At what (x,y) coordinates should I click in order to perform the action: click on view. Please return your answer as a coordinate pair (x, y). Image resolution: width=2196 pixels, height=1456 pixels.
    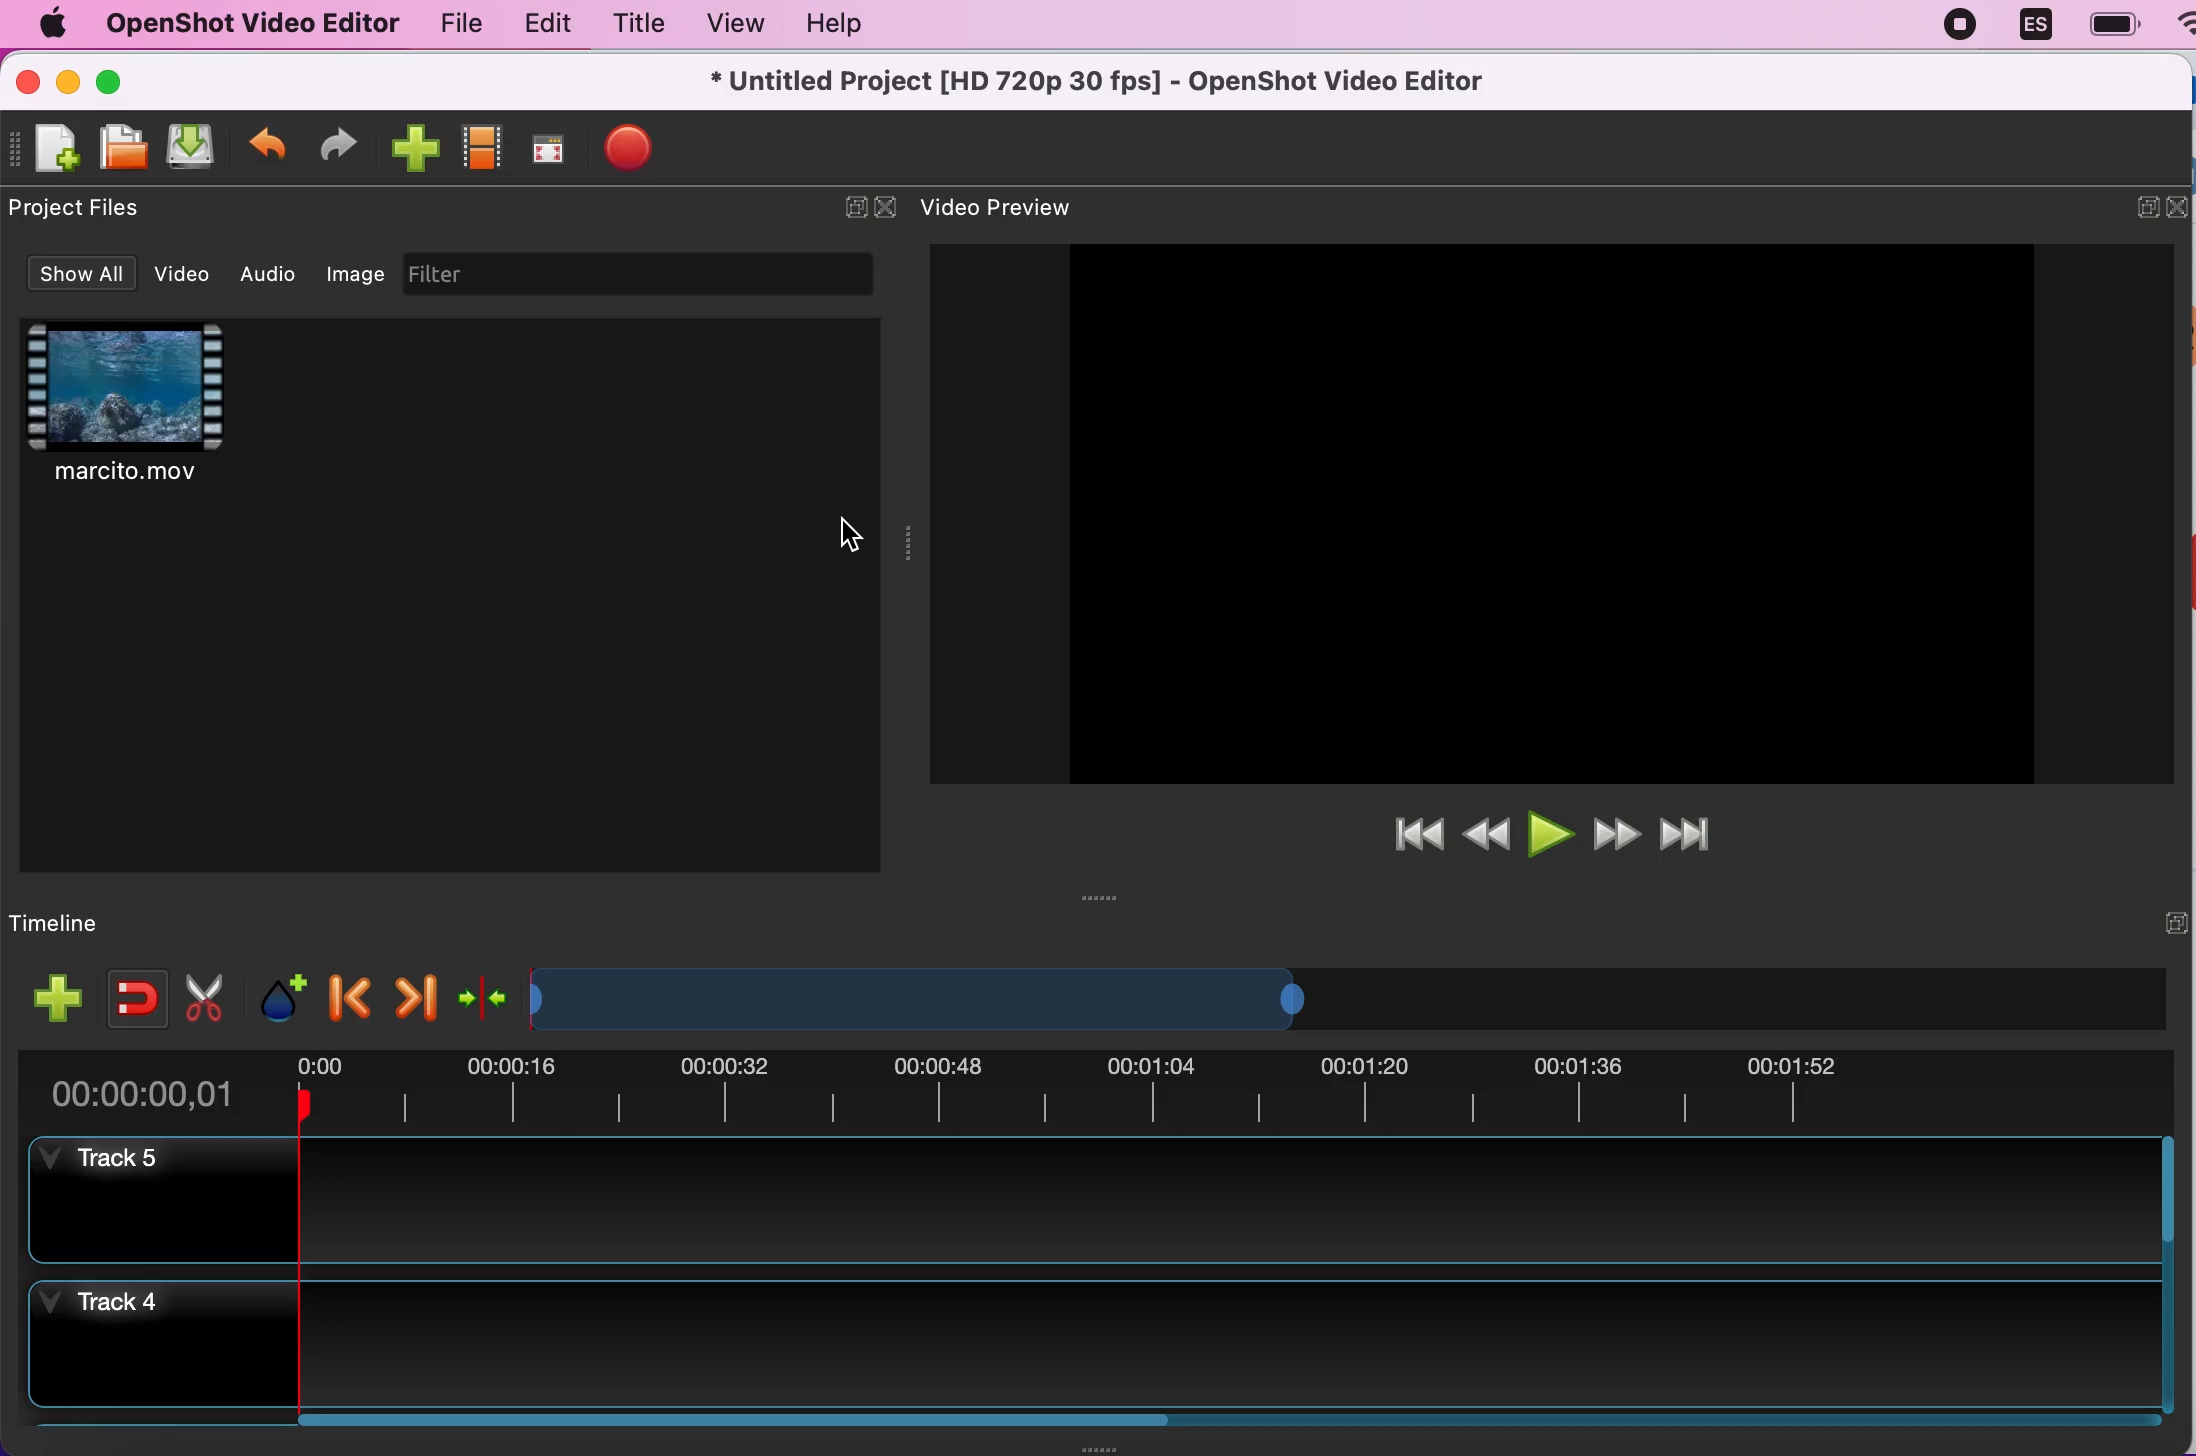
    Looking at the image, I should click on (729, 23).